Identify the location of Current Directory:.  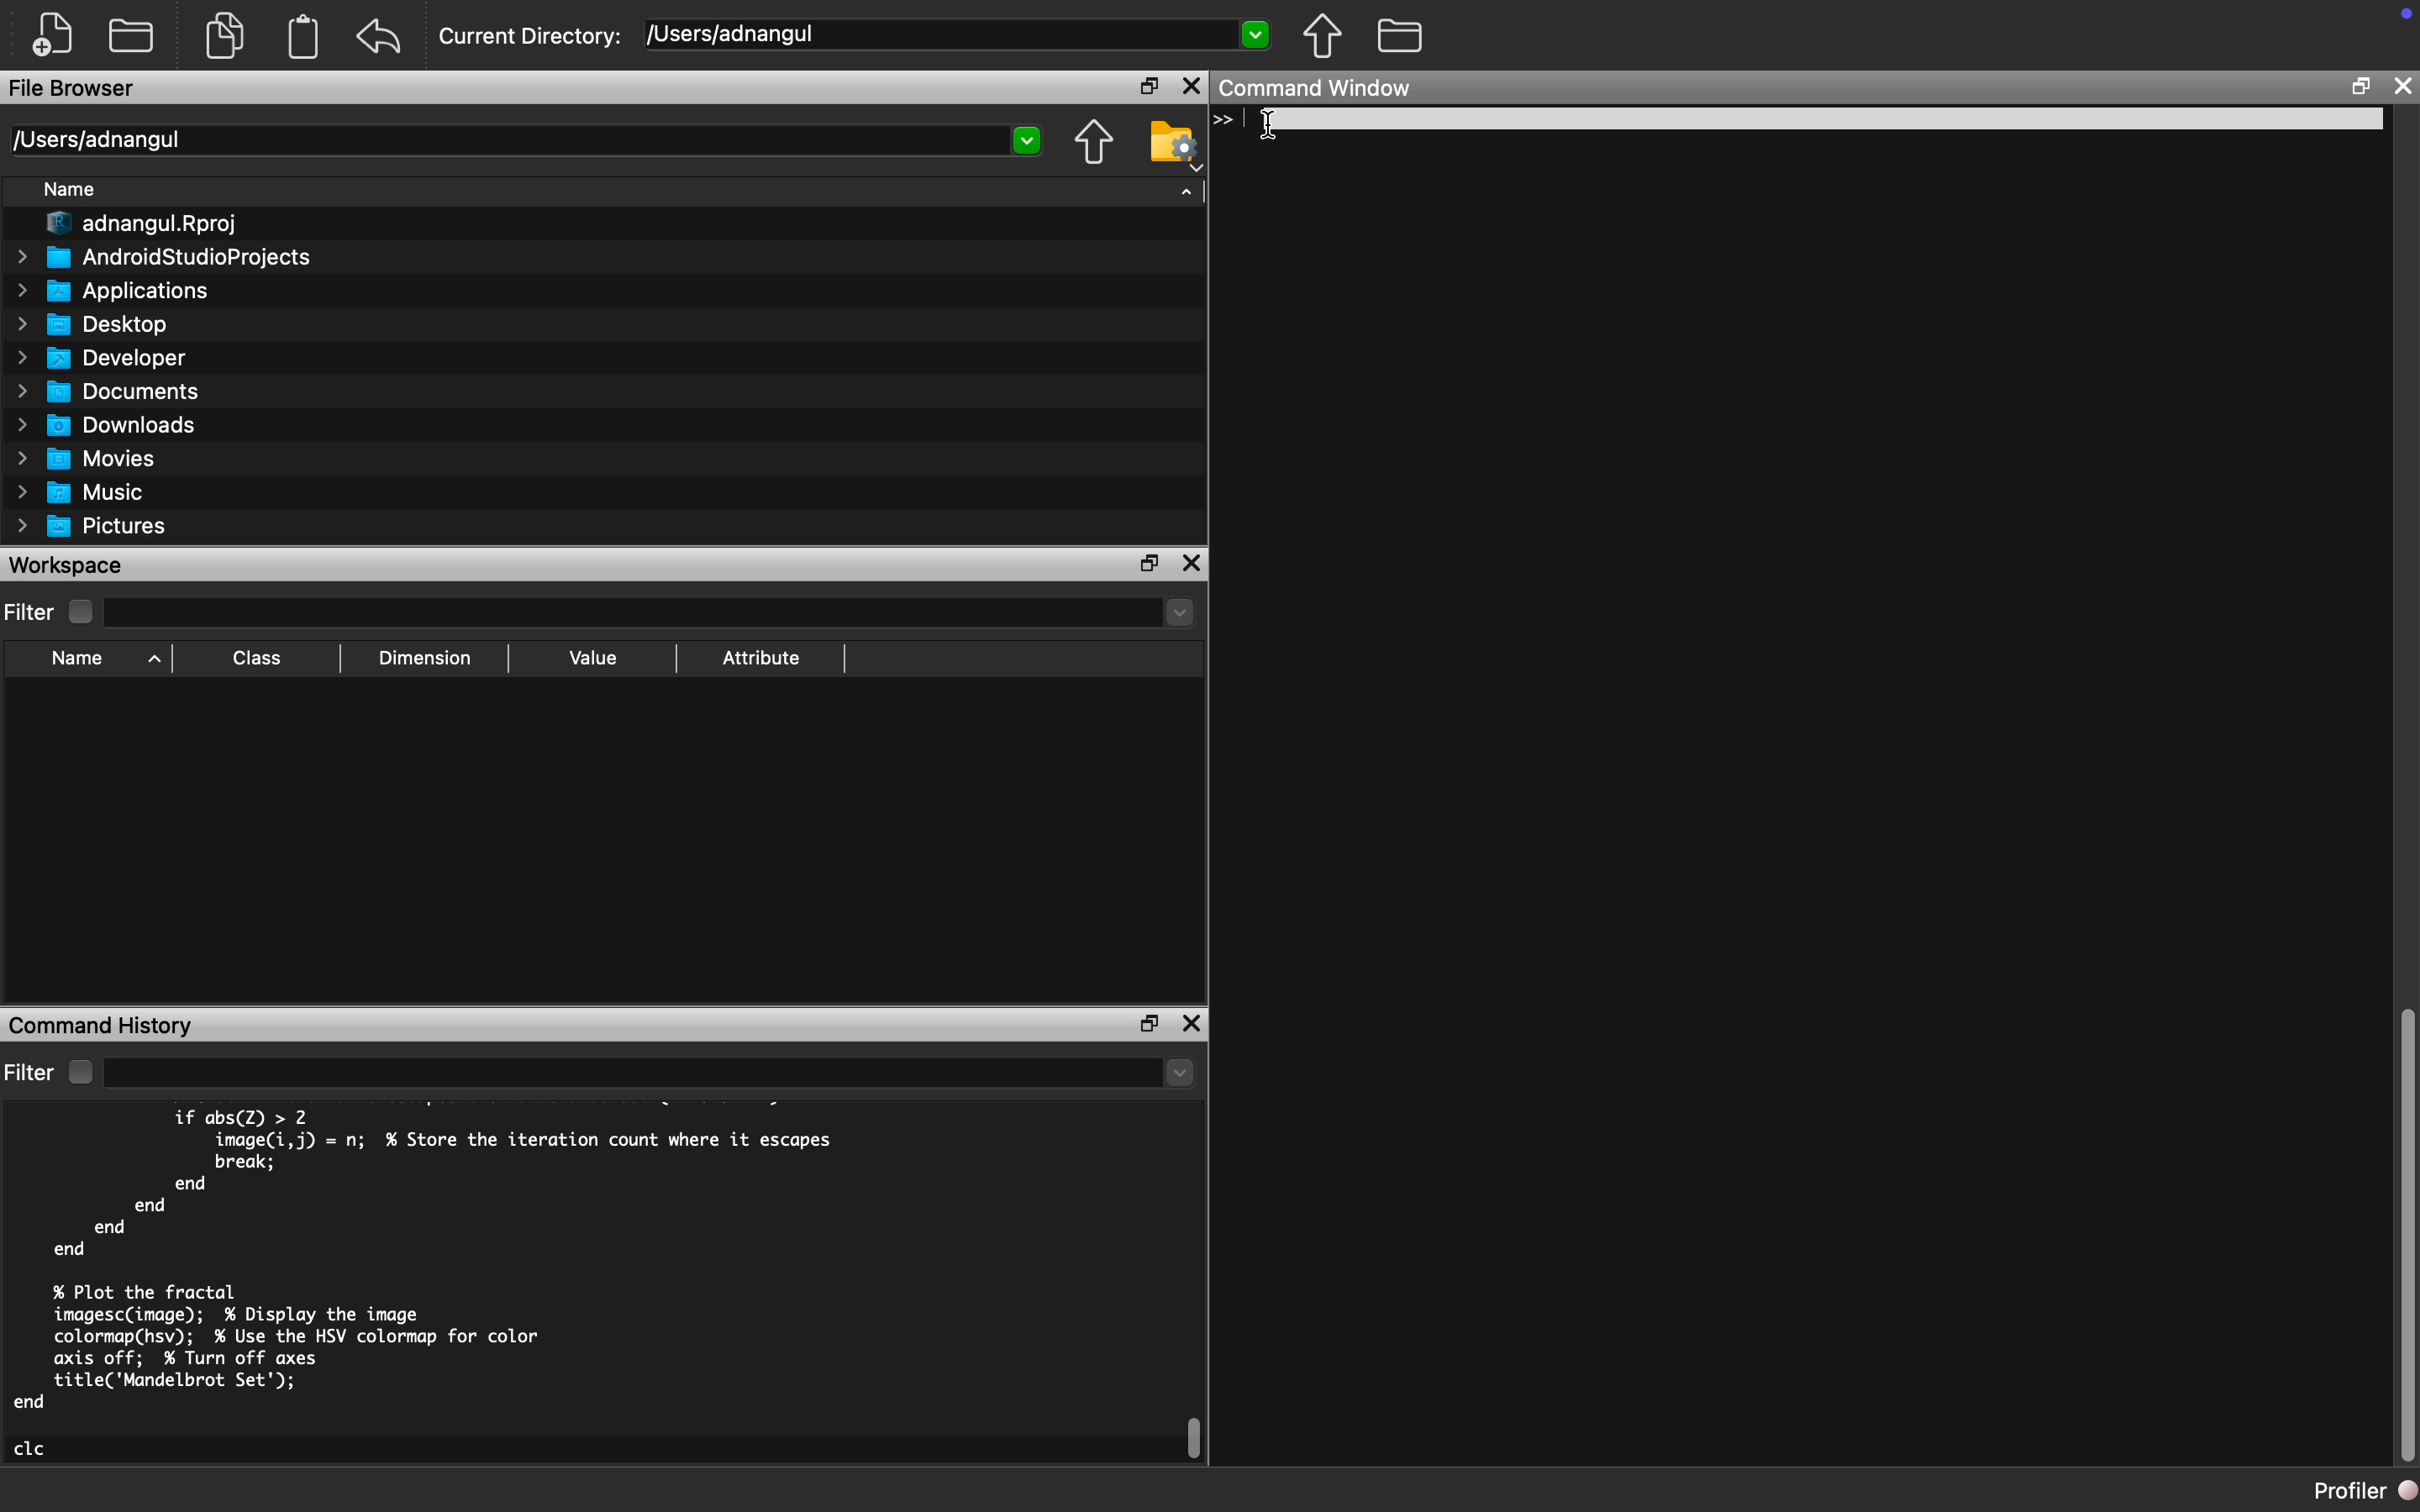
(534, 35).